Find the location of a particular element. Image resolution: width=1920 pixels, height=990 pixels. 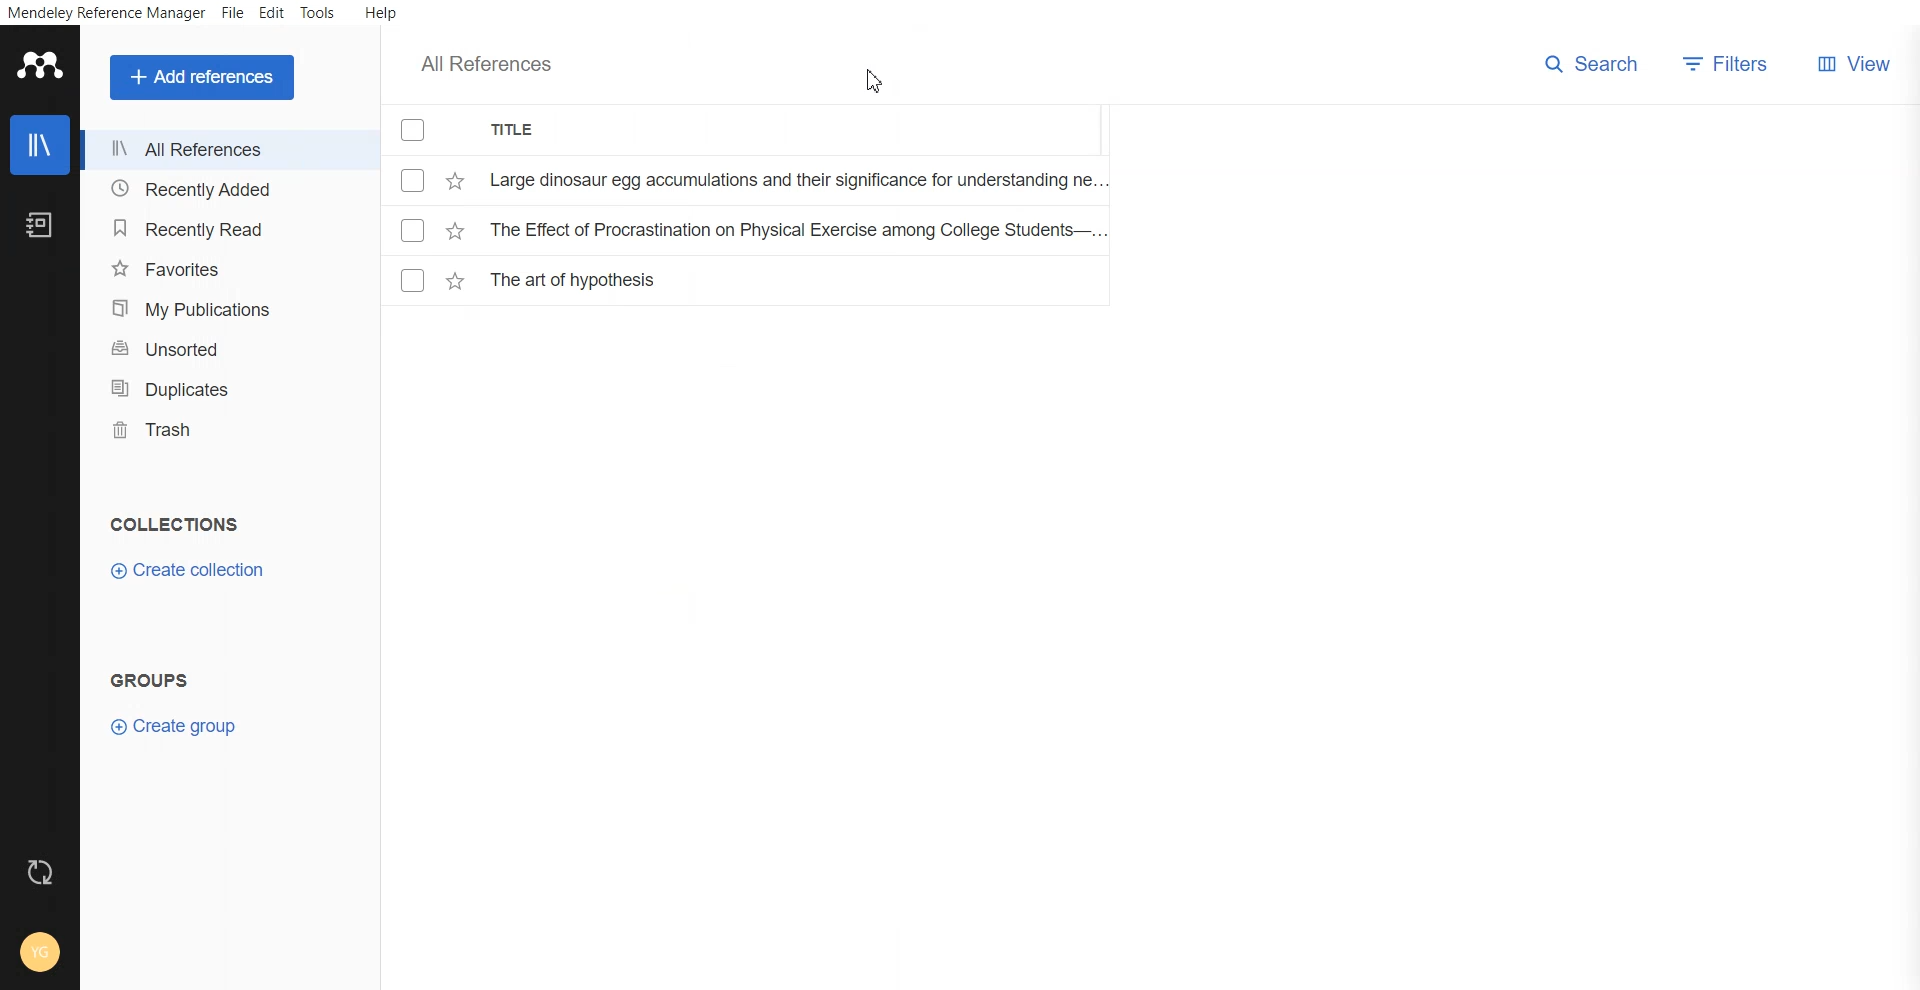

Search is located at coordinates (1591, 64).